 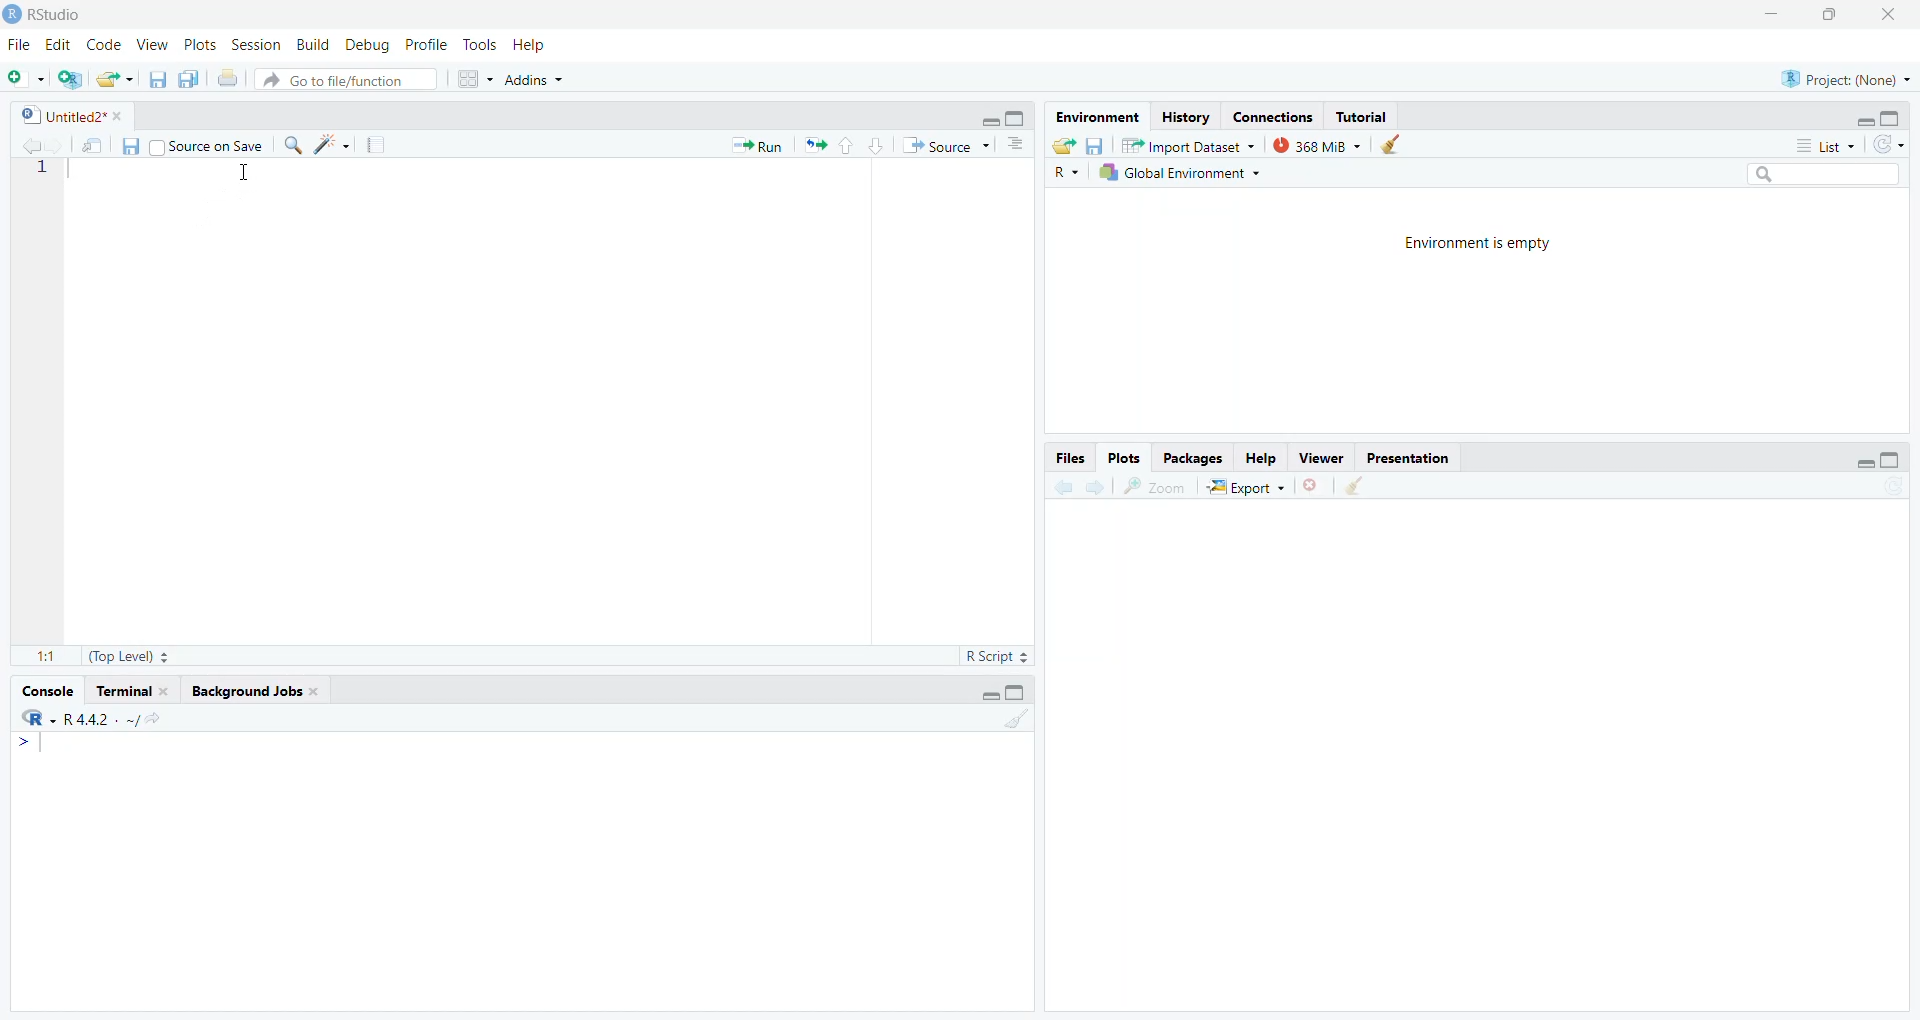 What do you see at coordinates (23, 145) in the screenshot?
I see `back` at bounding box center [23, 145].